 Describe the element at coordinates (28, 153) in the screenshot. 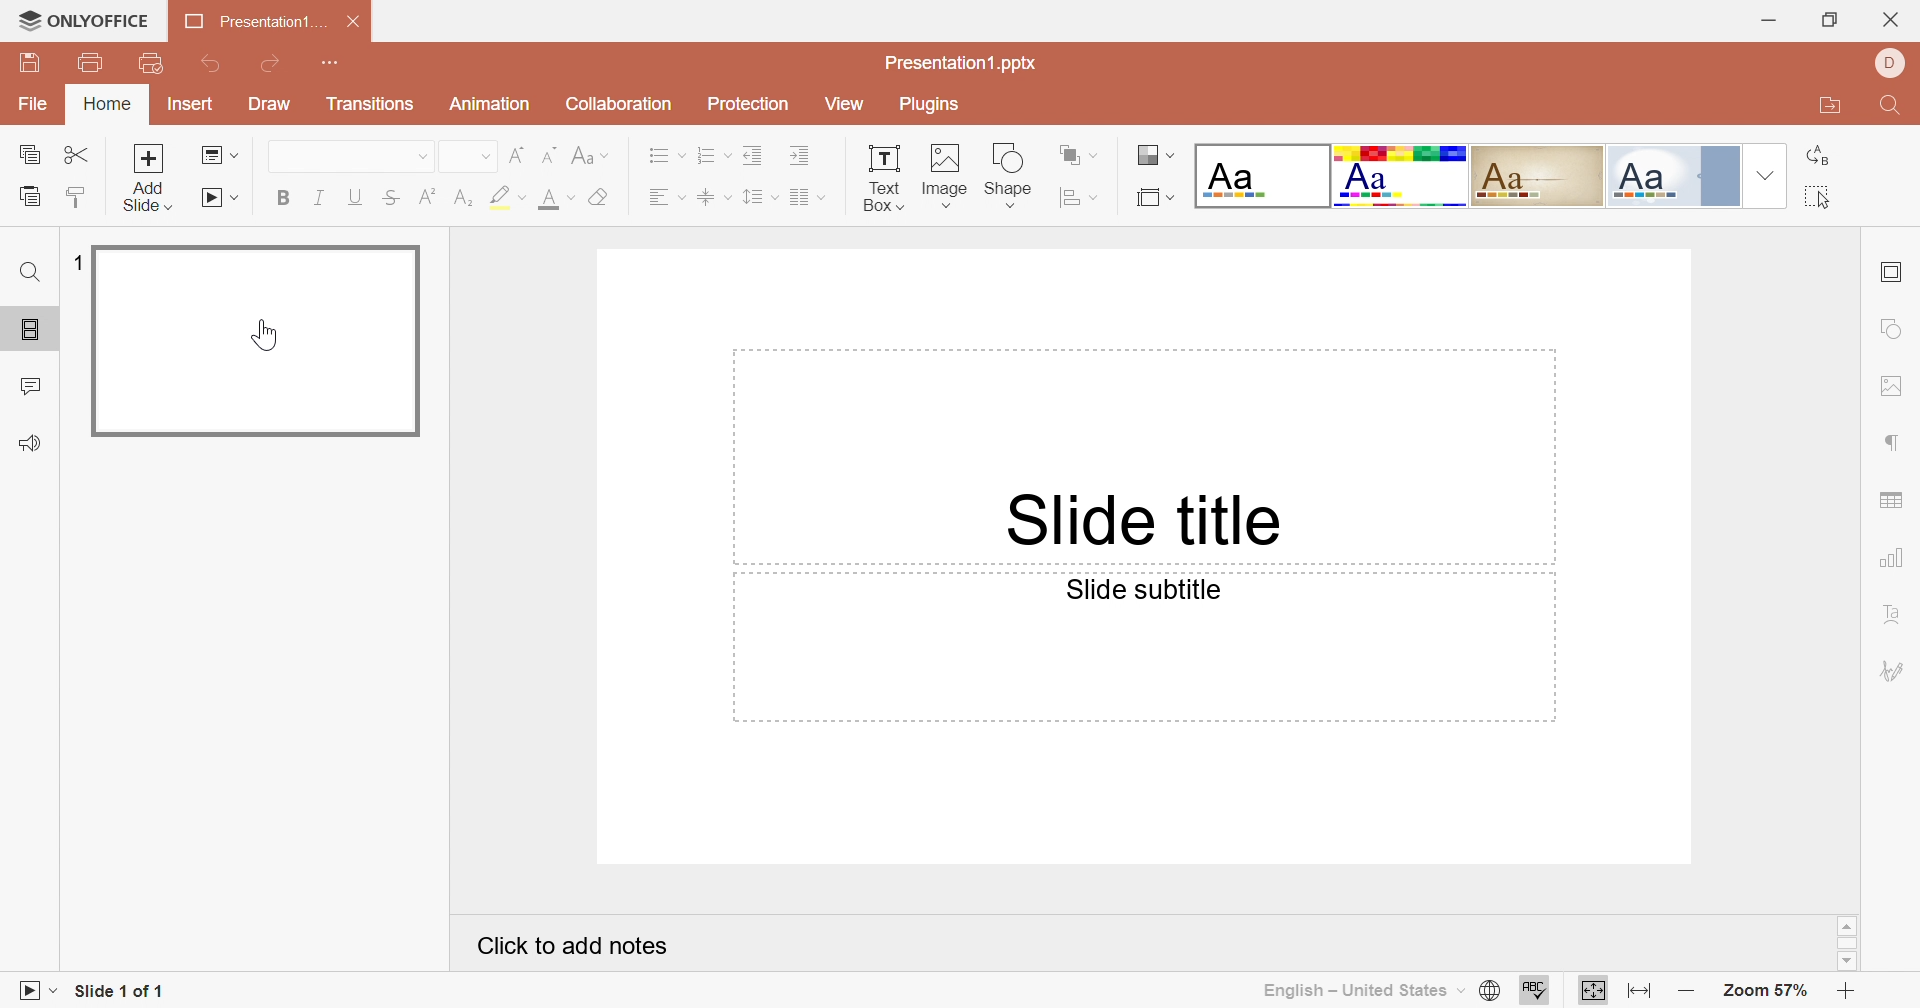

I see `Copy` at that location.